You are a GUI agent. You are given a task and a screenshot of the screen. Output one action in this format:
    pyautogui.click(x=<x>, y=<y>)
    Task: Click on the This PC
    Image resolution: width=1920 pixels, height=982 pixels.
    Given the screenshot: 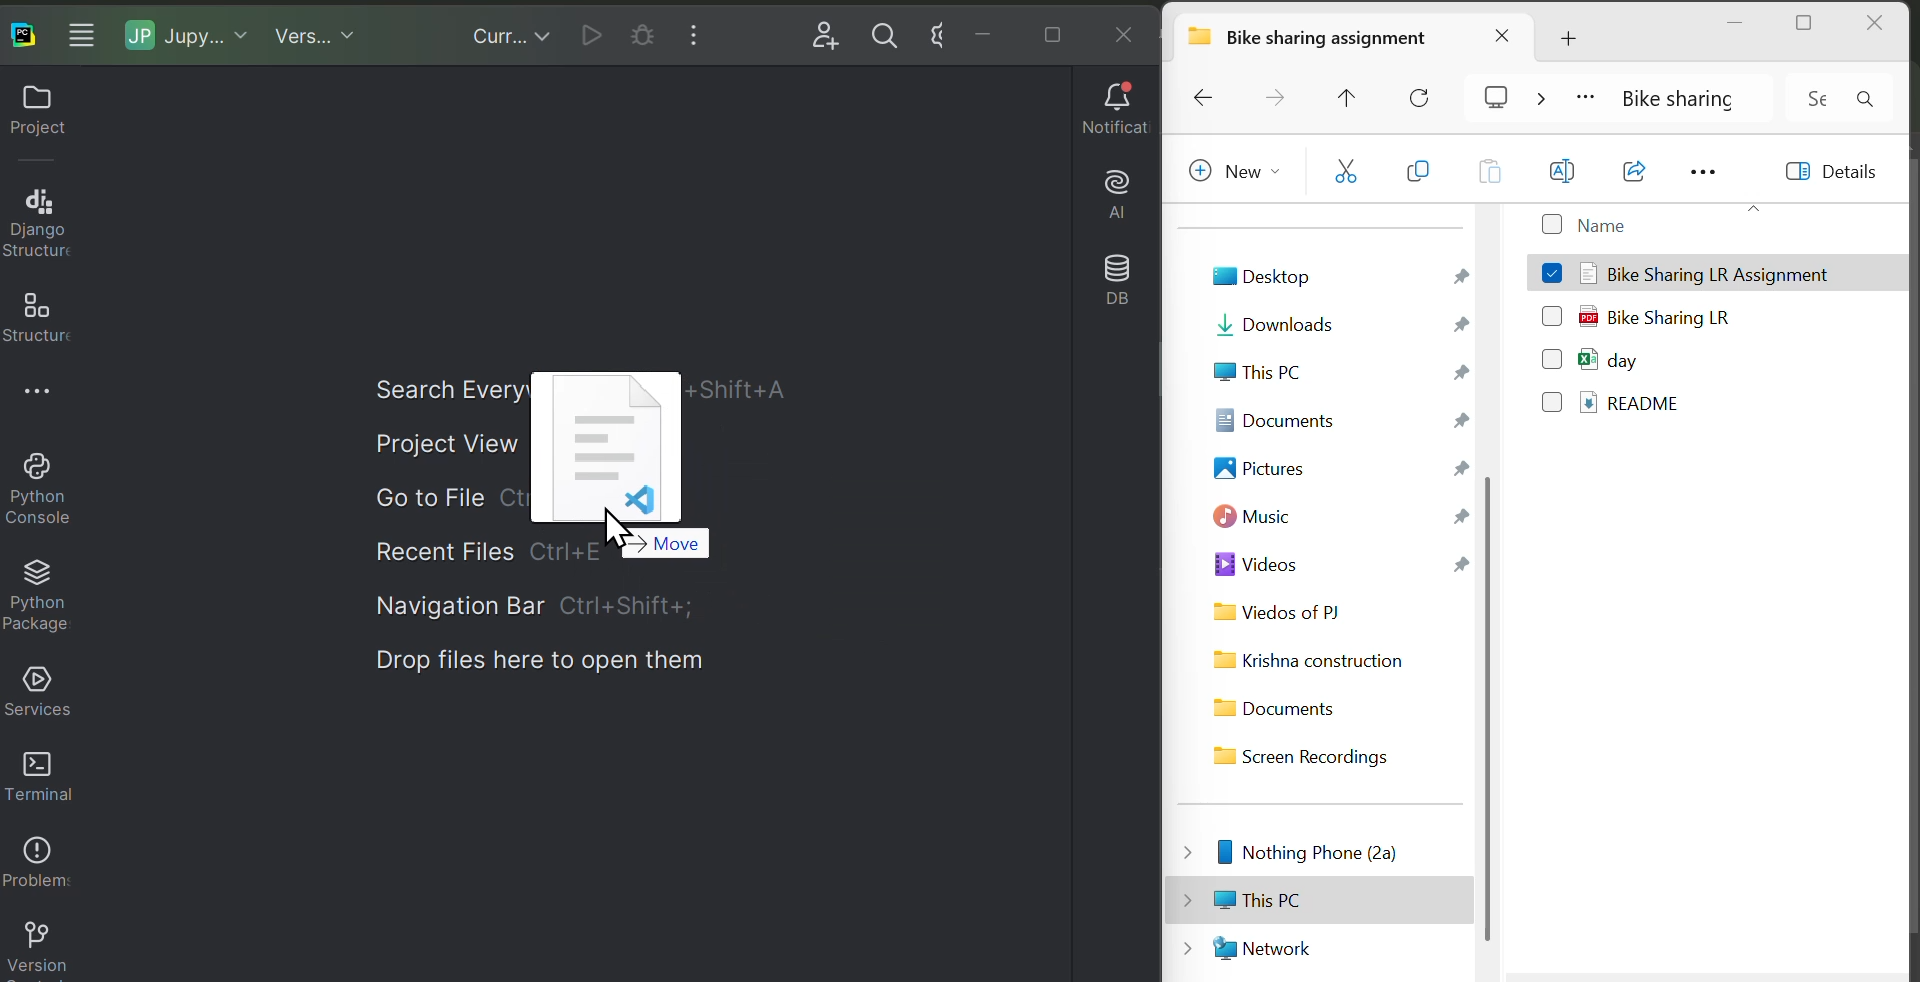 What is the action you would take?
    pyautogui.click(x=1336, y=374)
    